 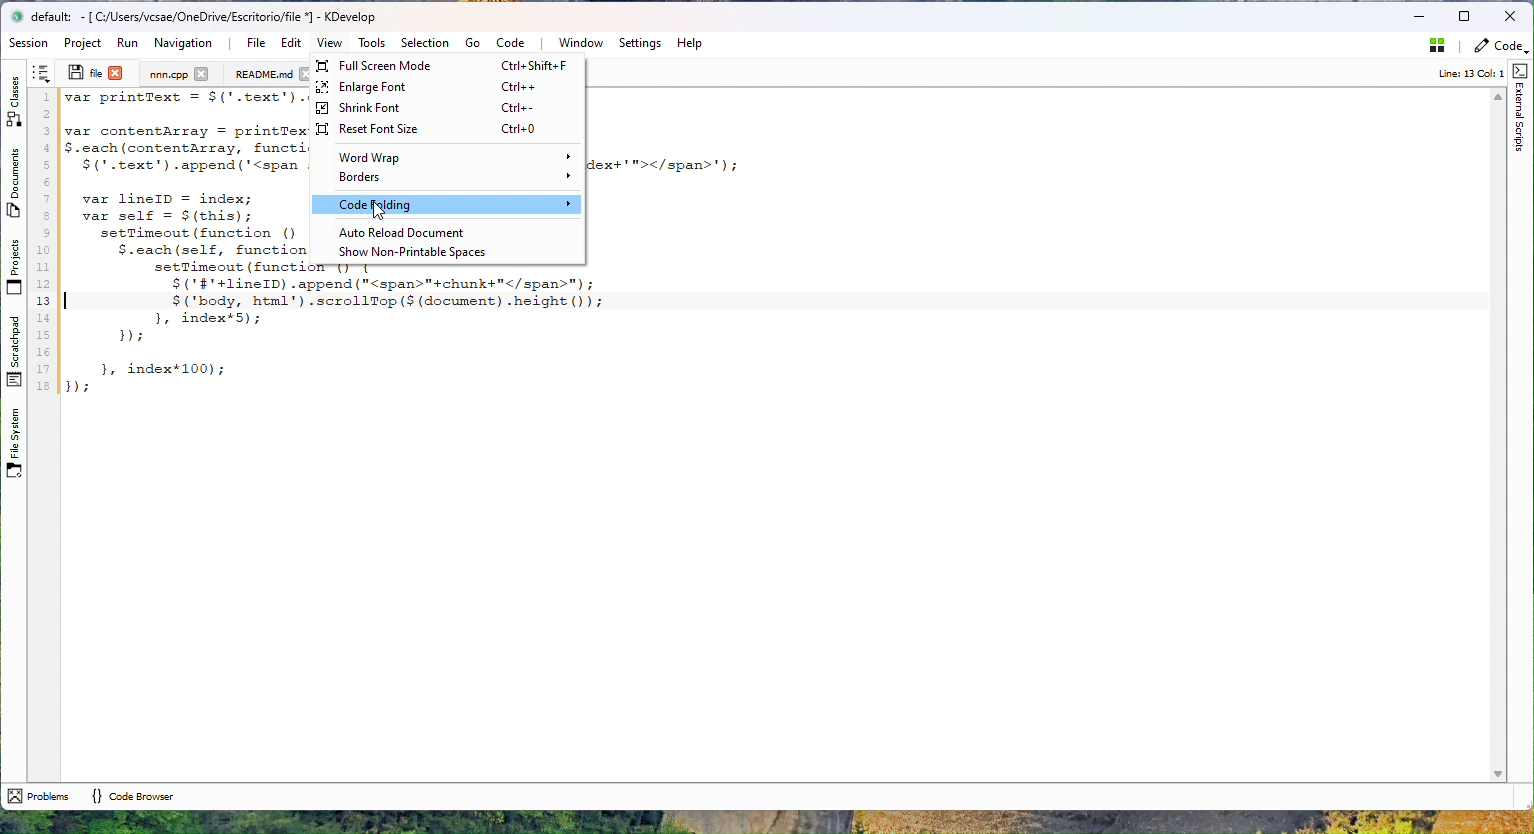 I want to click on View, so click(x=329, y=42).